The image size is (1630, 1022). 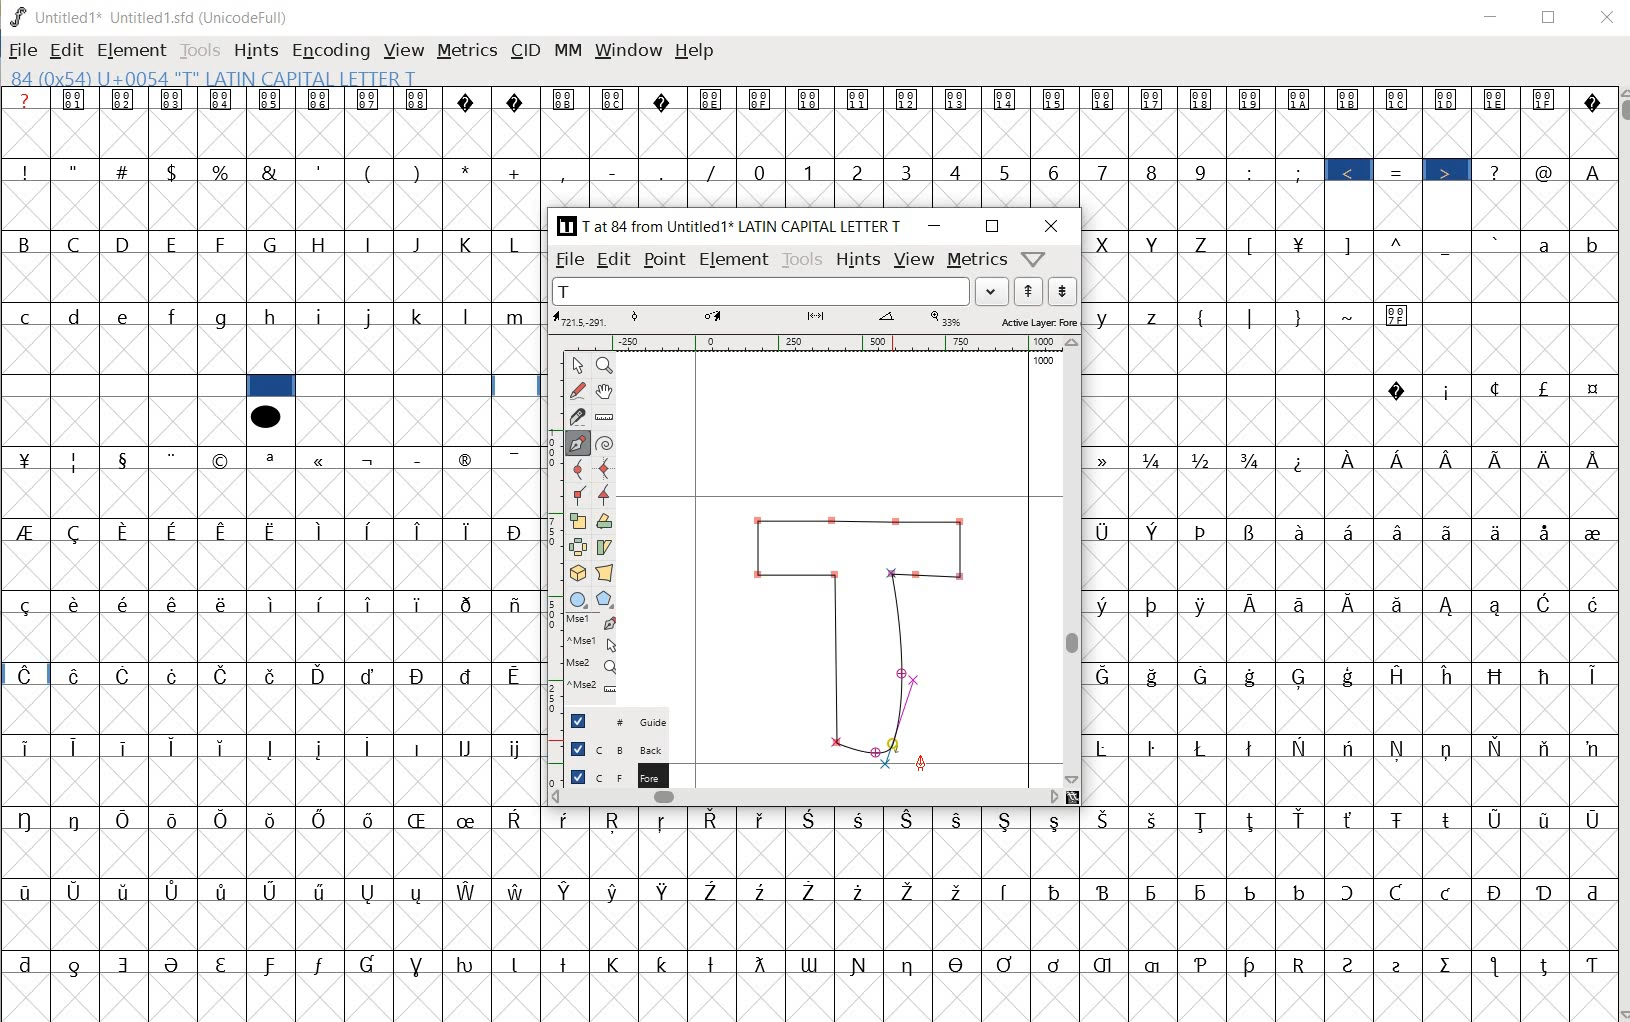 I want to click on Symbol, so click(x=468, y=819).